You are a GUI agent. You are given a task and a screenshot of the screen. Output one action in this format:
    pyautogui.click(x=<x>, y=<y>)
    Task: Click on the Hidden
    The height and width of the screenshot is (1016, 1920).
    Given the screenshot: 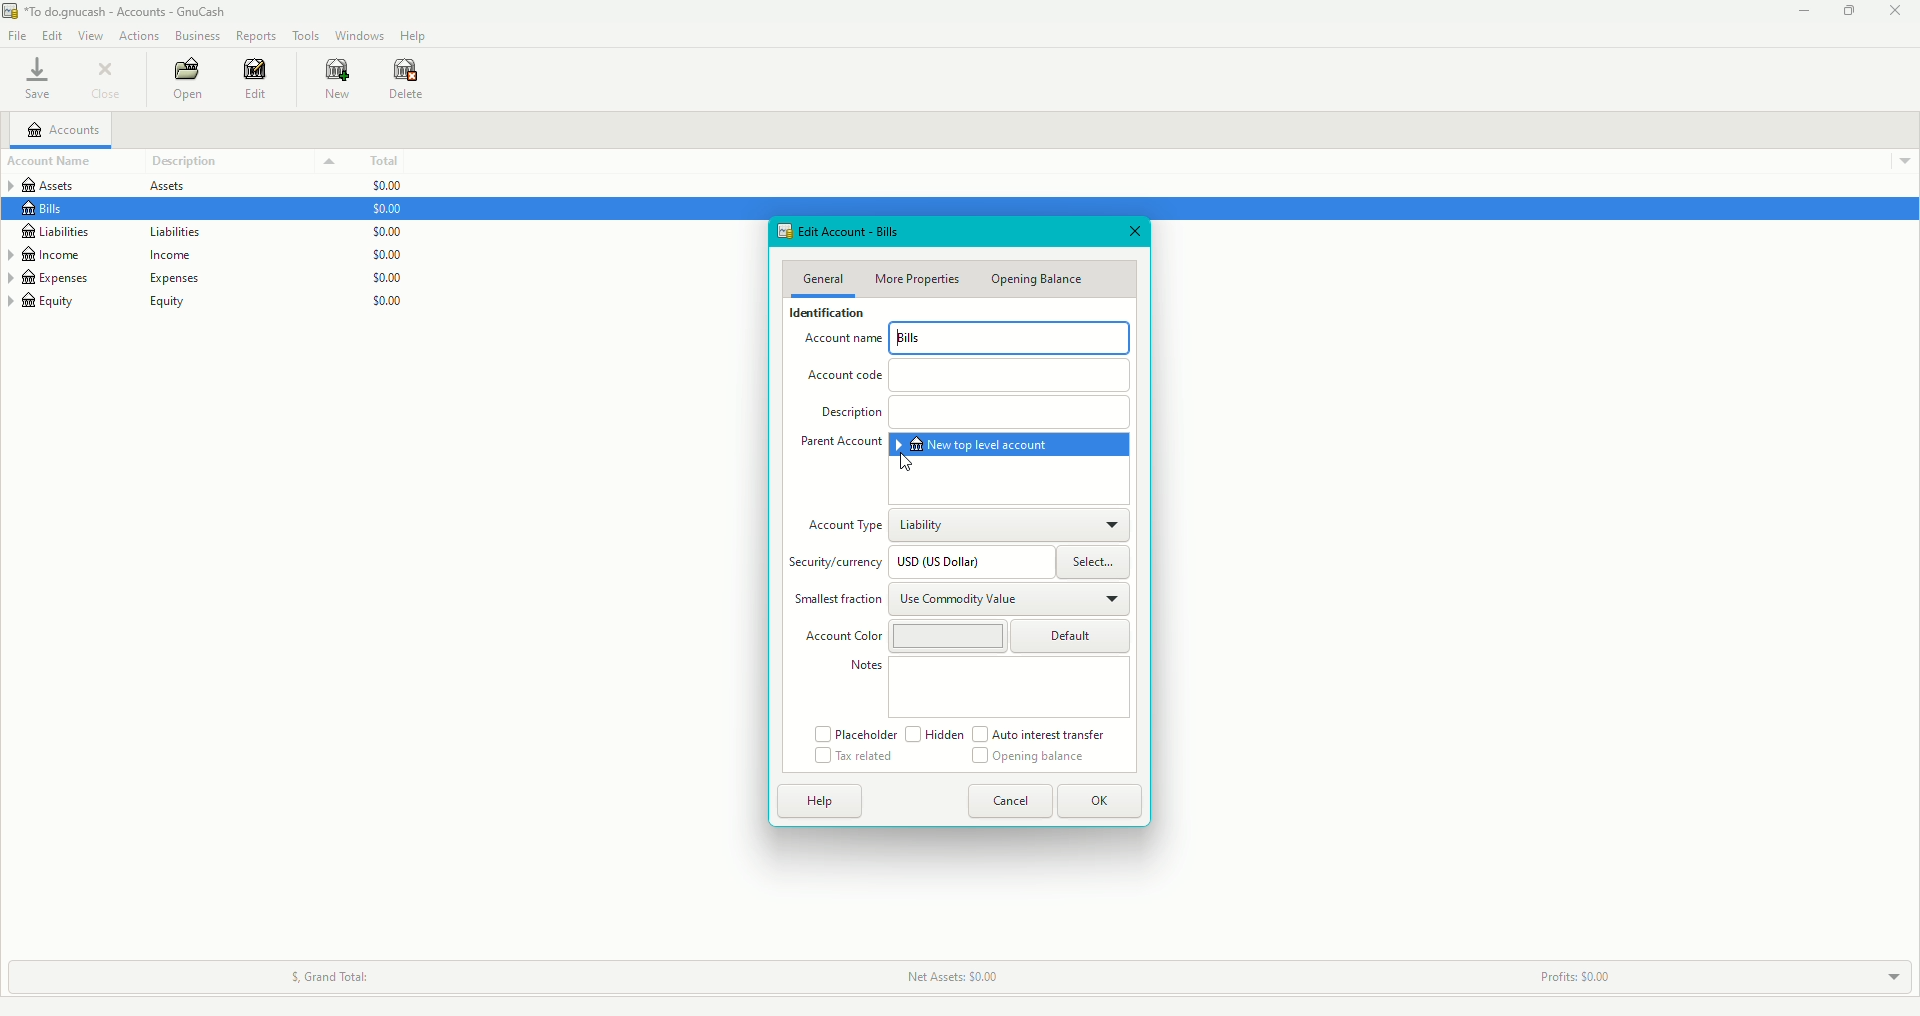 What is the action you would take?
    pyautogui.click(x=934, y=735)
    